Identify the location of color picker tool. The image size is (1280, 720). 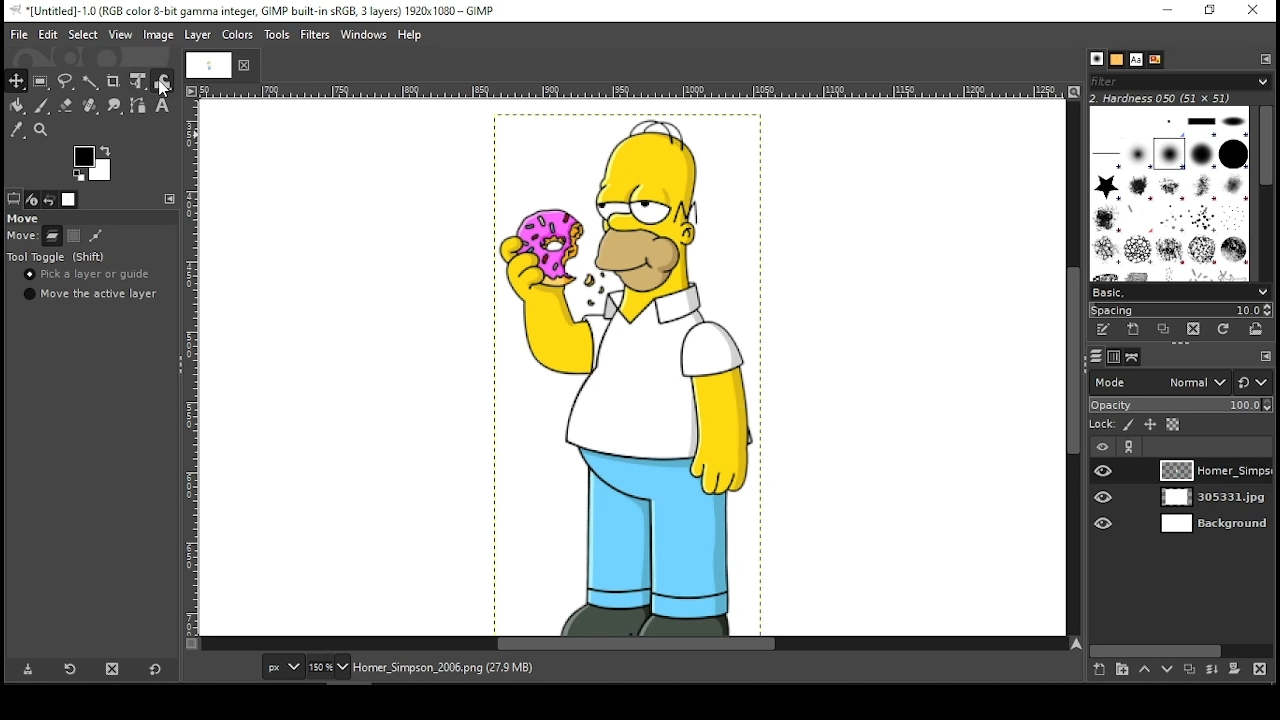
(16, 132).